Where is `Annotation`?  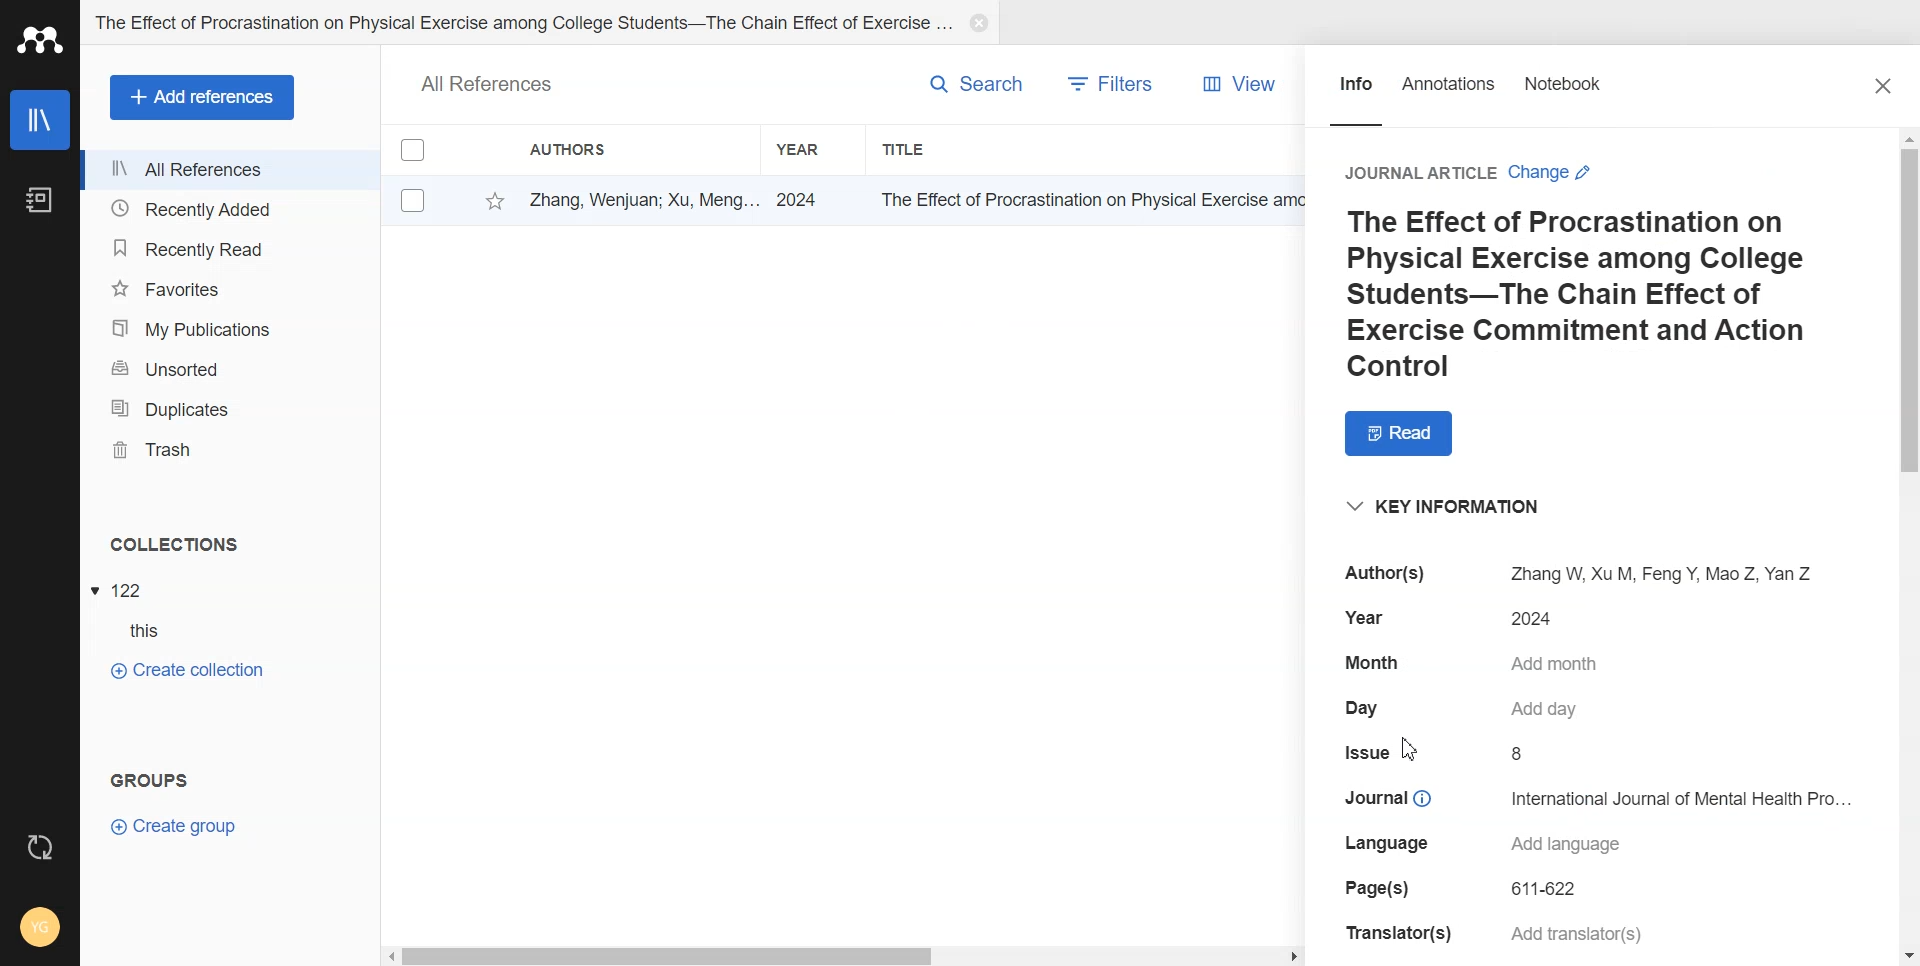
Annotation is located at coordinates (1451, 91).